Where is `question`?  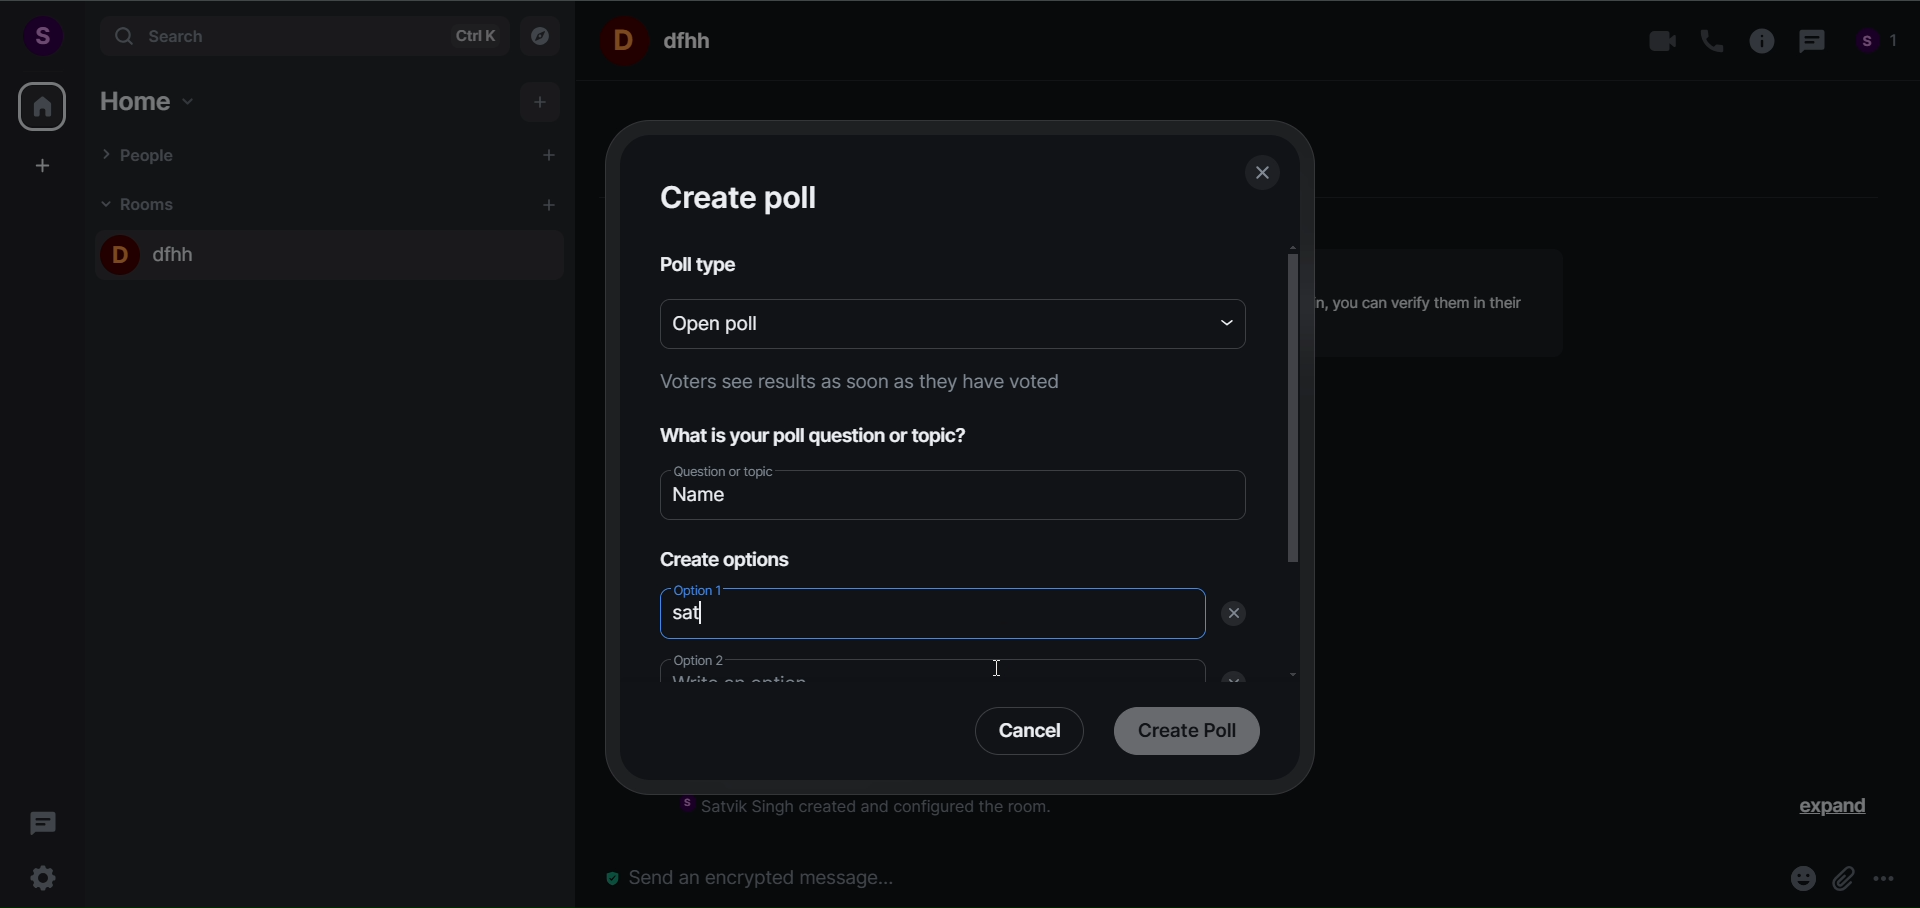
question is located at coordinates (828, 433).